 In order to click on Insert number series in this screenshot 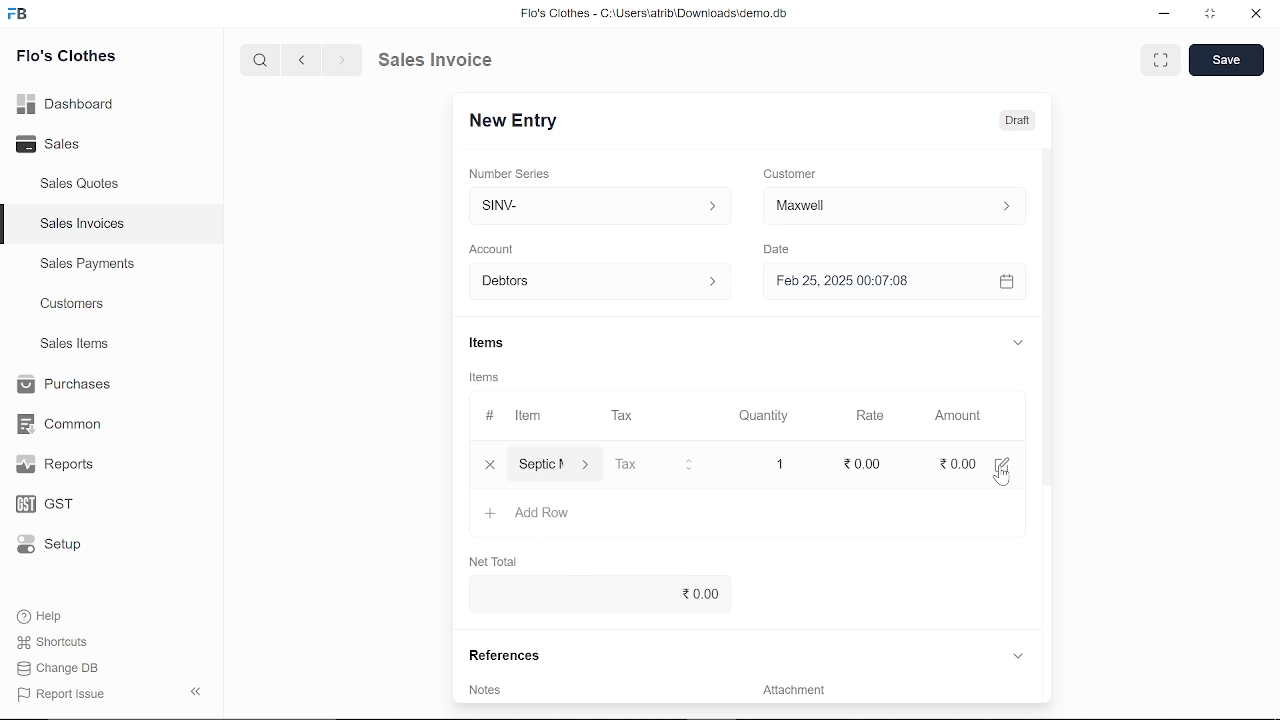, I will do `click(601, 203)`.